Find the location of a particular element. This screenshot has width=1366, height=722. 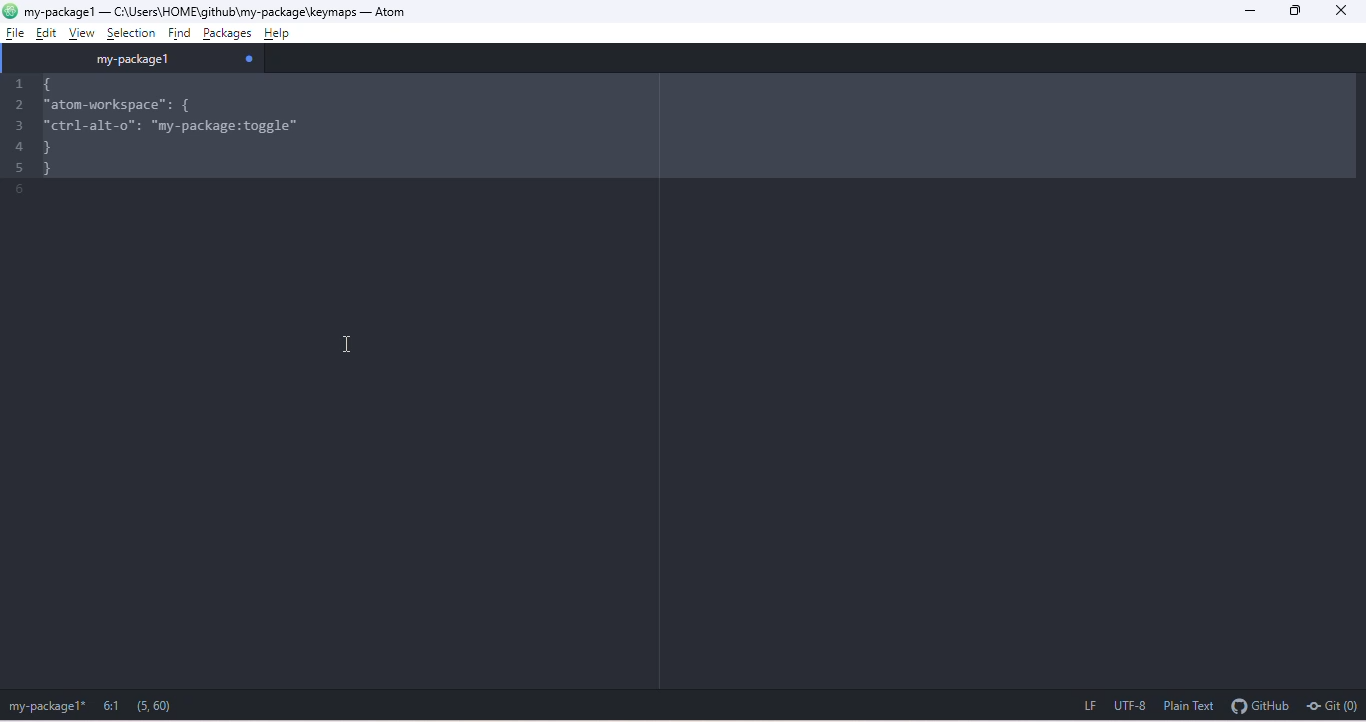

(5, 68) is located at coordinates (159, 704).